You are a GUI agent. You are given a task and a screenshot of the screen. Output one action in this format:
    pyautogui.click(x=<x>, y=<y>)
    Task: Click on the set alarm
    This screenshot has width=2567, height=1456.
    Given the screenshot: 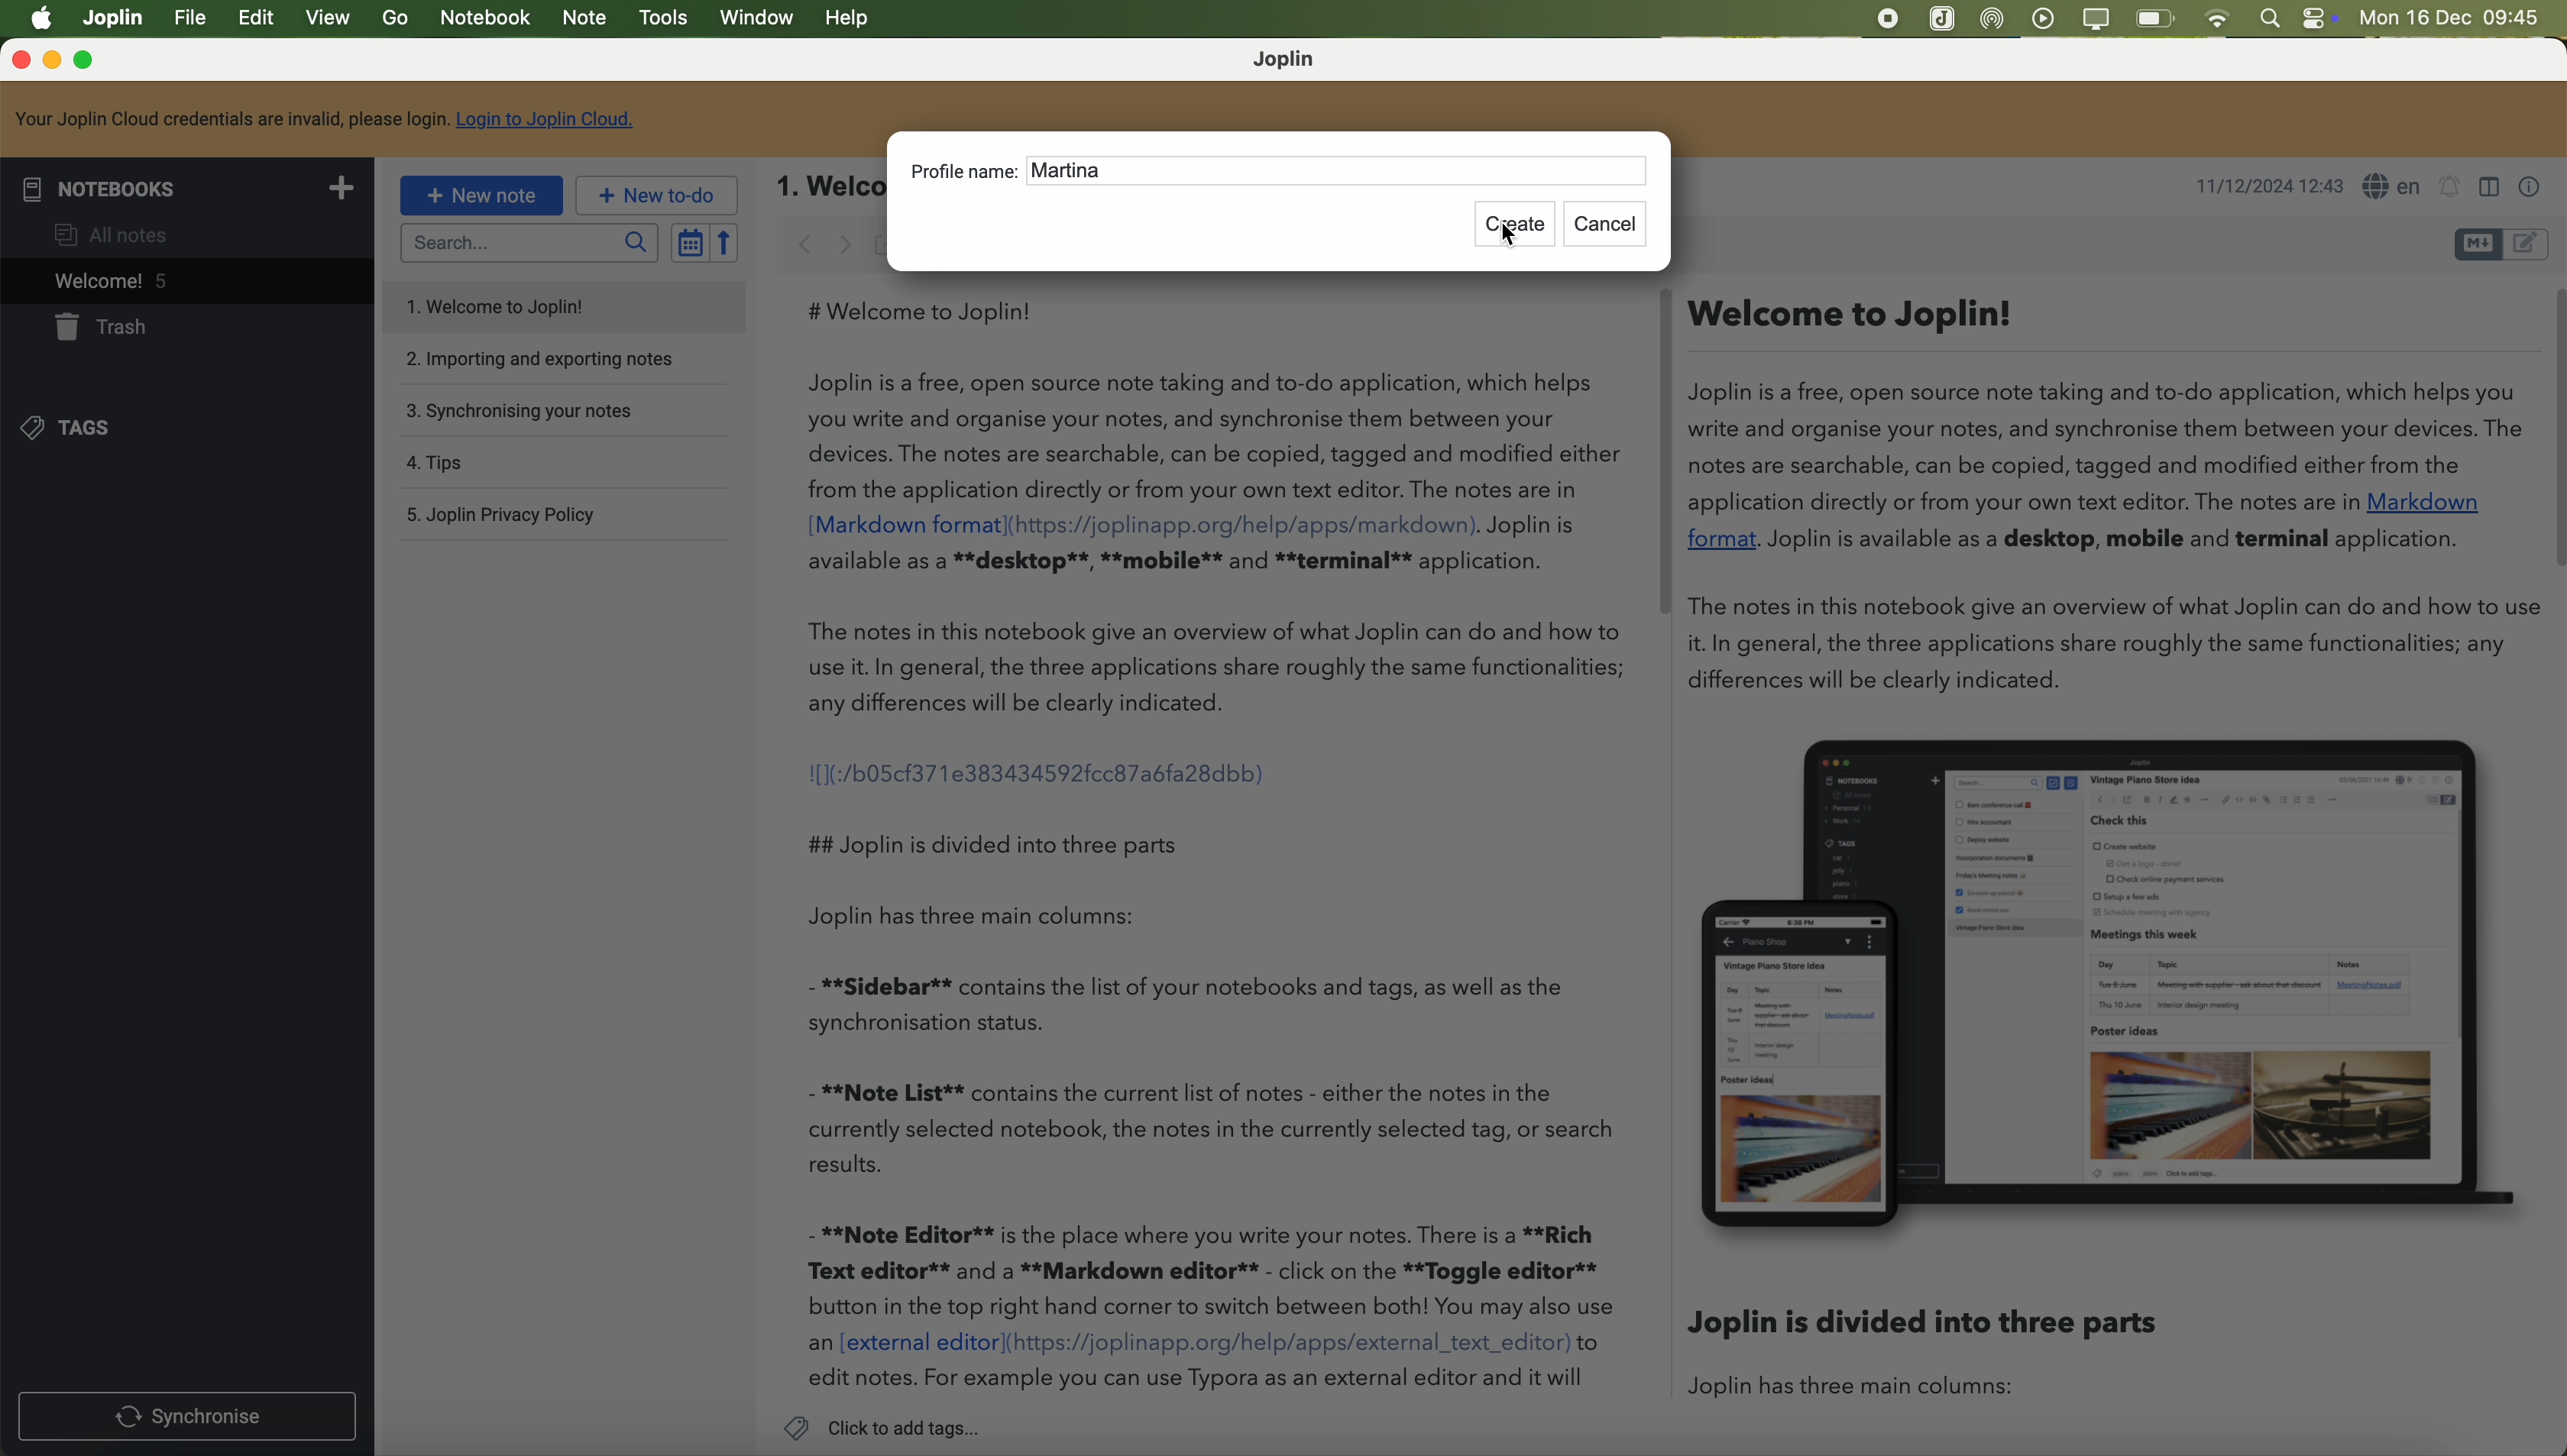 What is the action you would take?
    pyautogui.click(x=2450, y=191)
    